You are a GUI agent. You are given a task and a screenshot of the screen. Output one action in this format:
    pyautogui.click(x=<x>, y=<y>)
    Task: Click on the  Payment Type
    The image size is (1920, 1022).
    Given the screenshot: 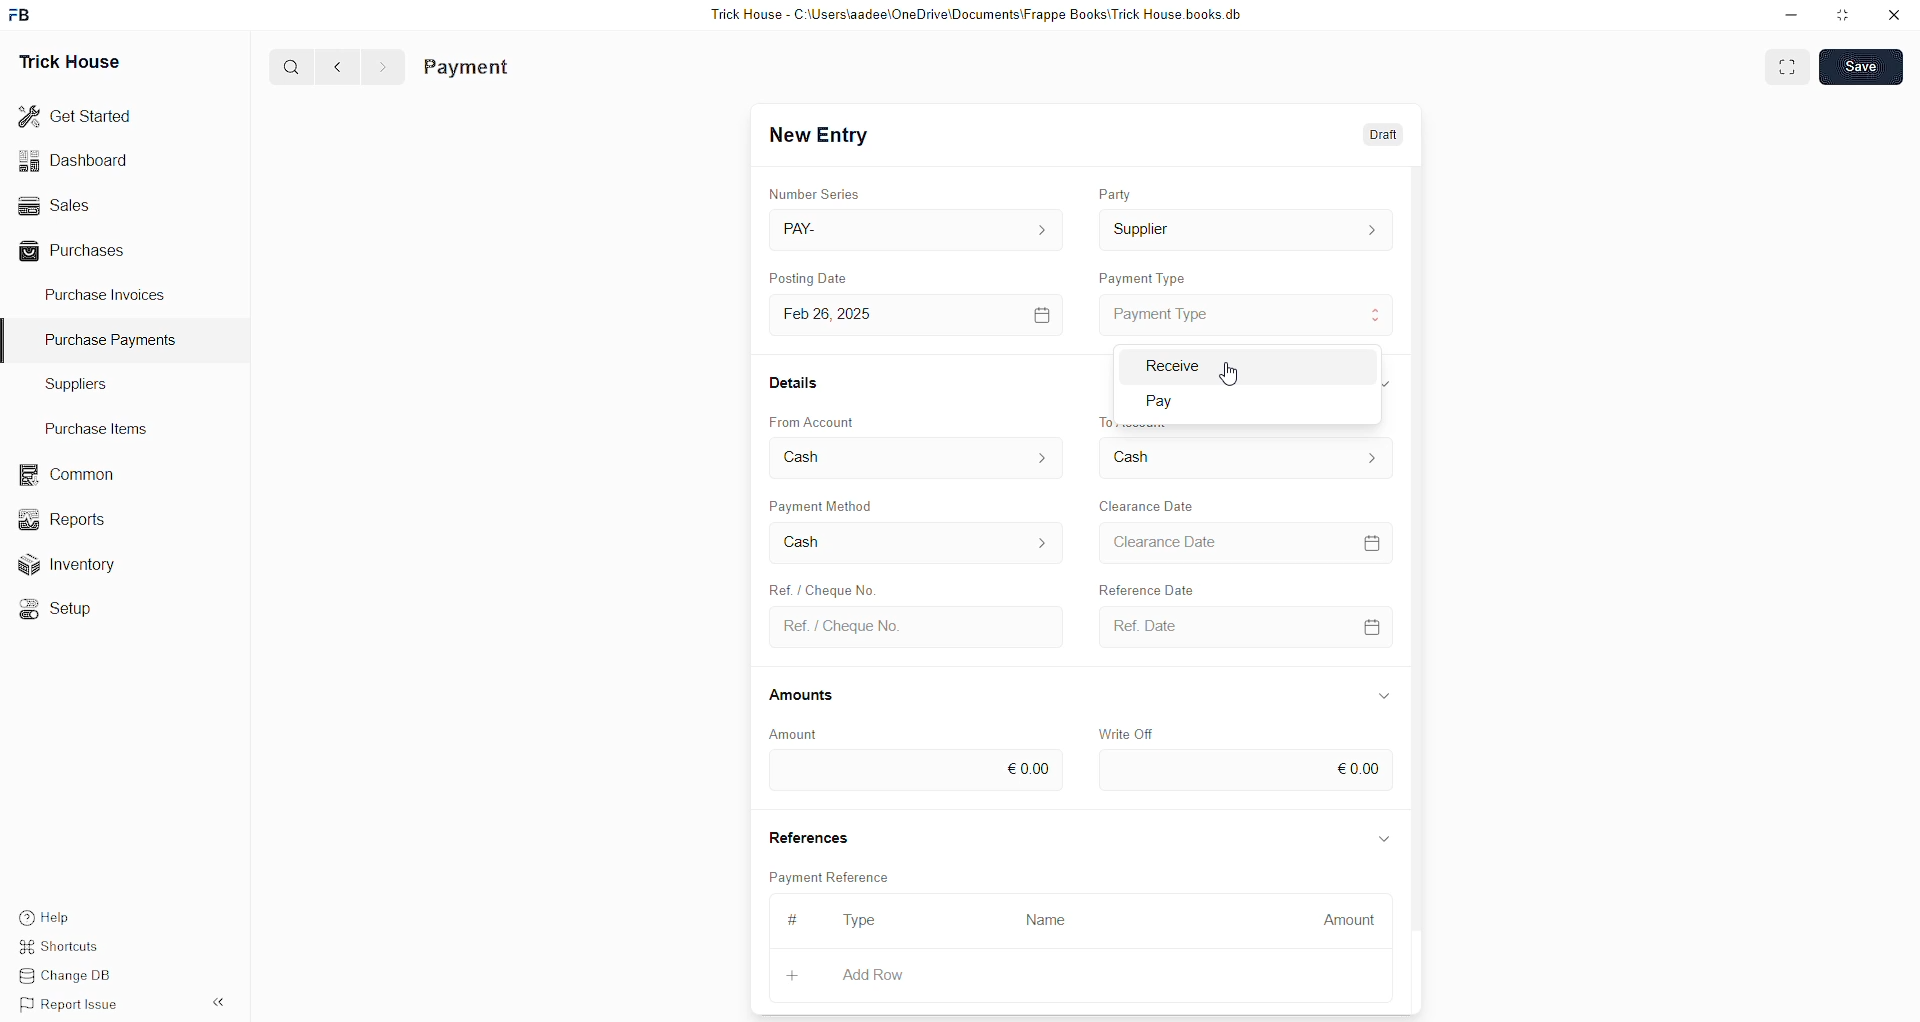 What is the action you would take?
    pyautogui.click(x=1246, y=314)
    